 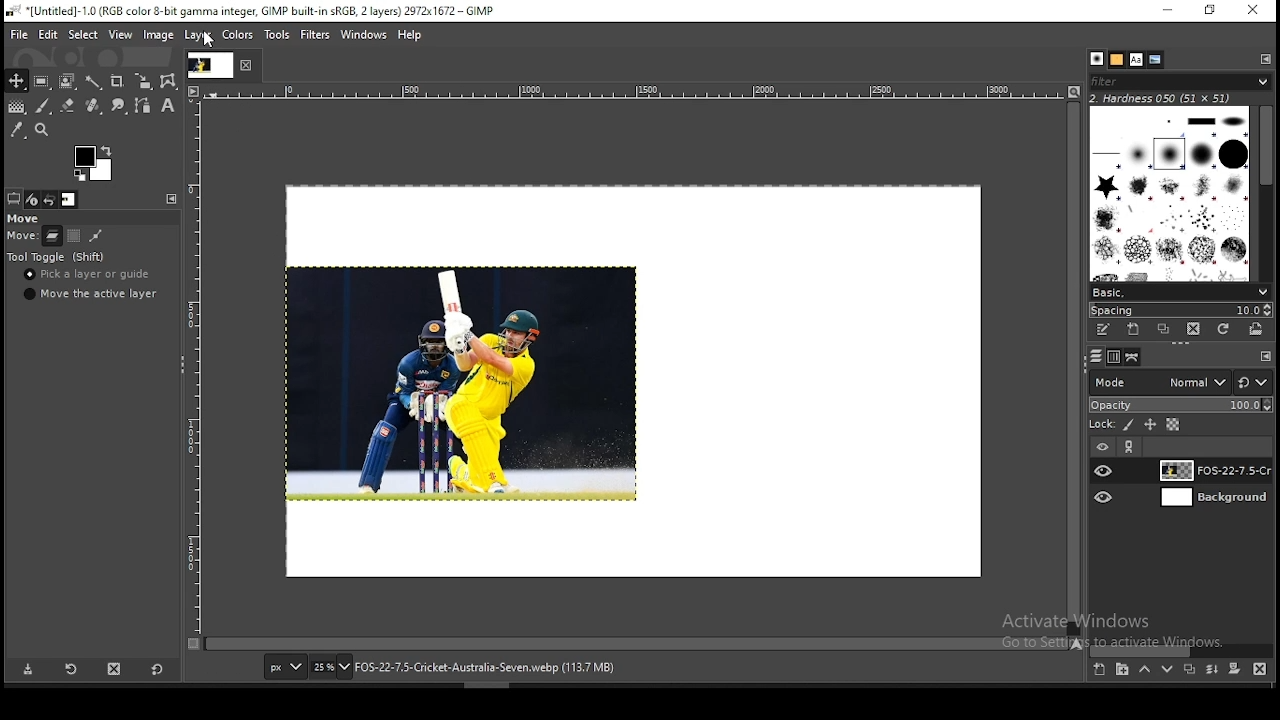 I want to click on refresh brushes, so click(x=1225, y=329).